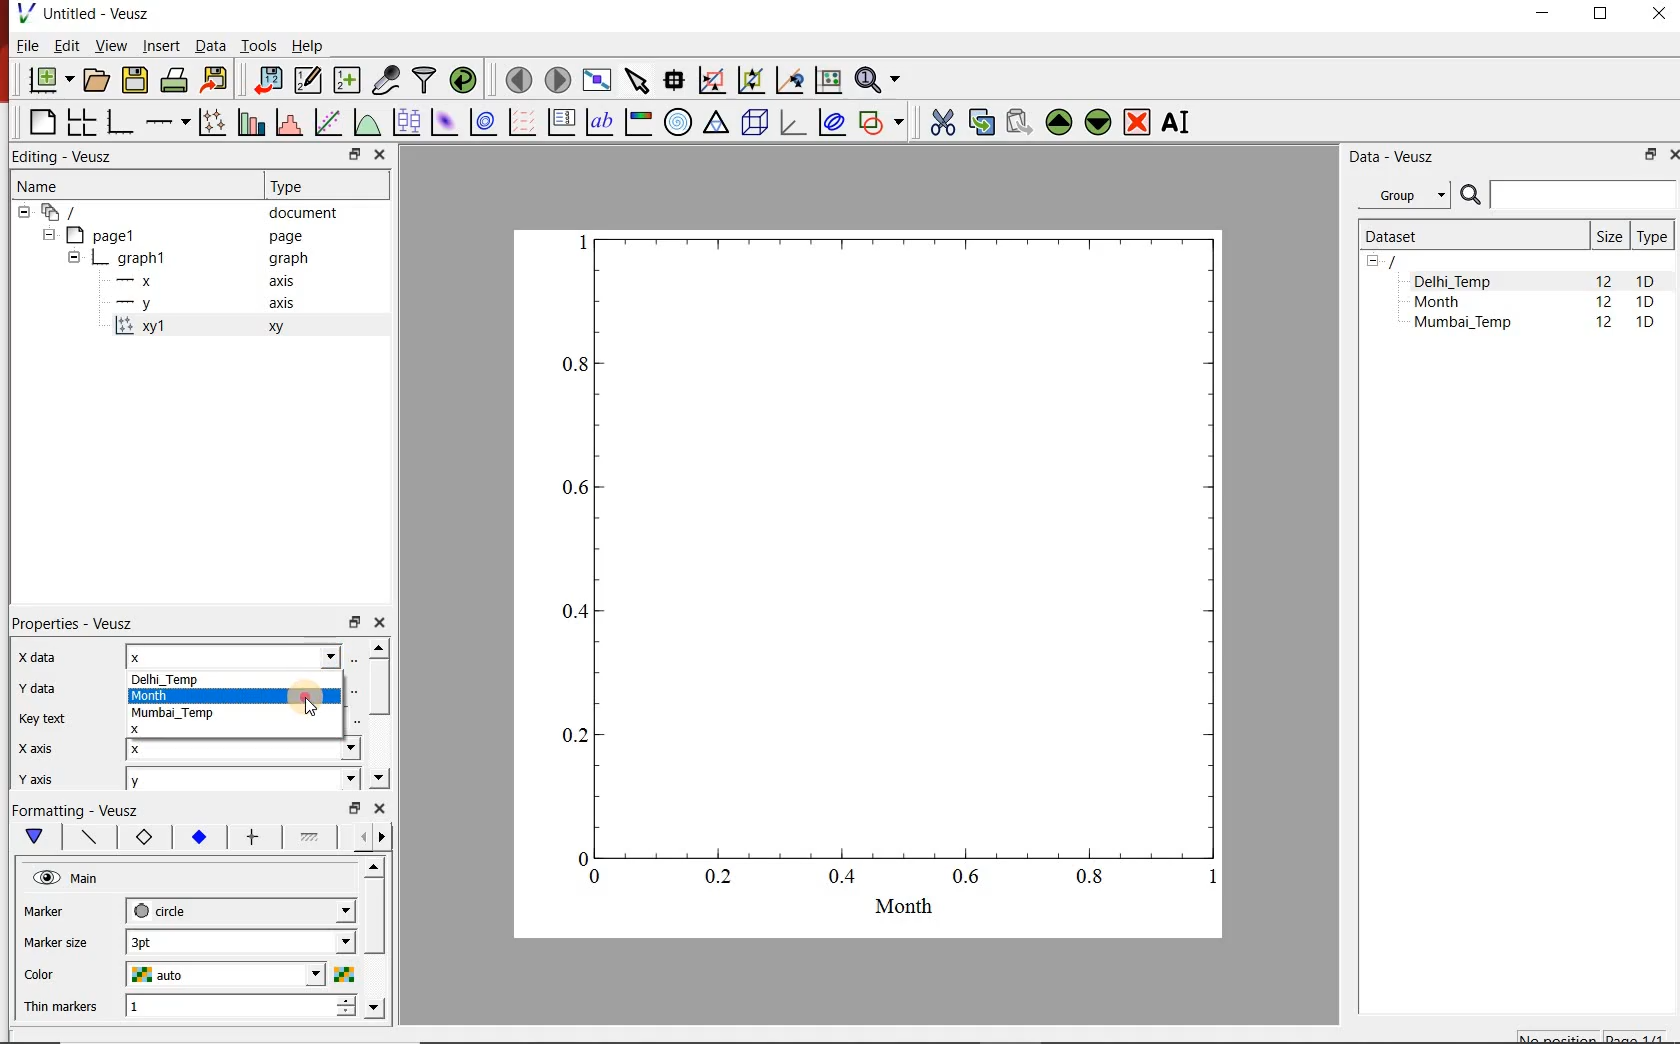 The width and height of the screenshot is (1680, 1044). I want to click on xy1, so click(209, 327).